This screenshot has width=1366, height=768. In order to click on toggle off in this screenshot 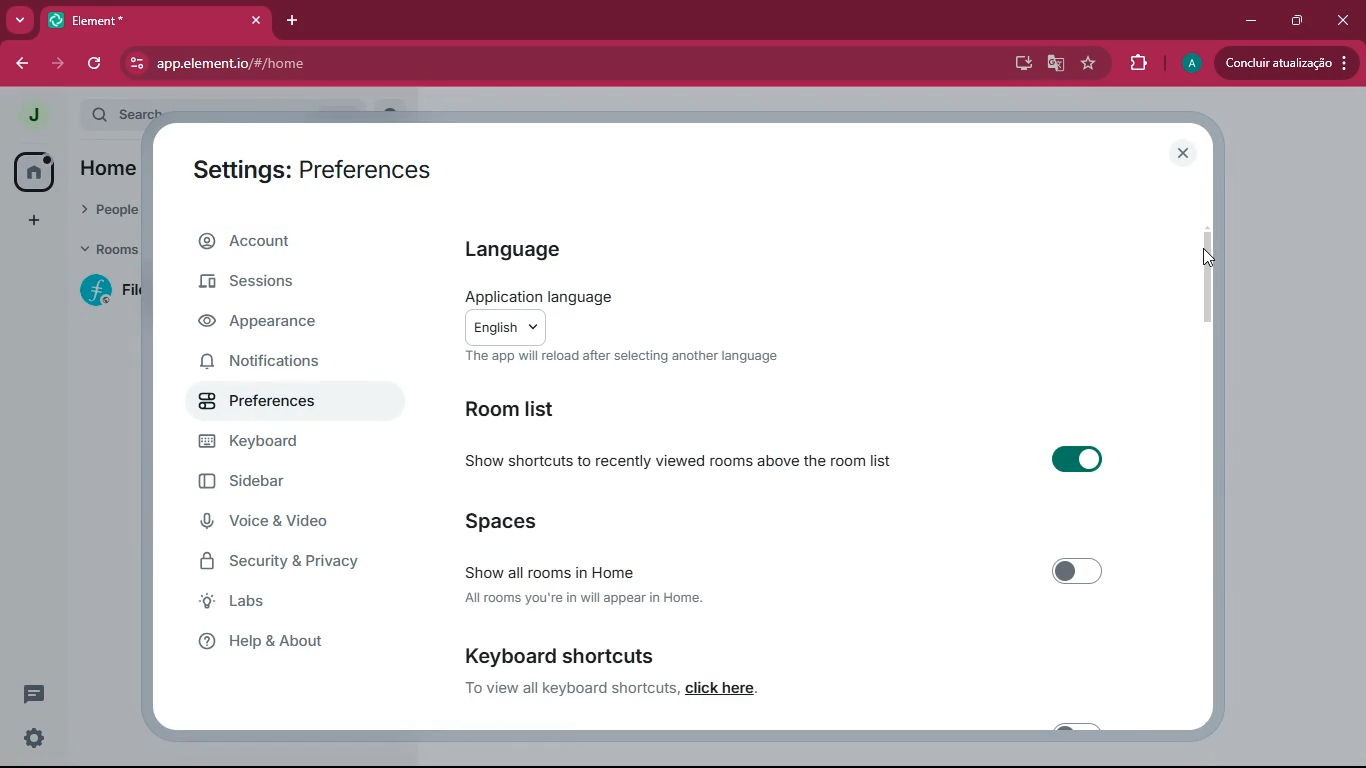, I will do `click(1085, 569)`.